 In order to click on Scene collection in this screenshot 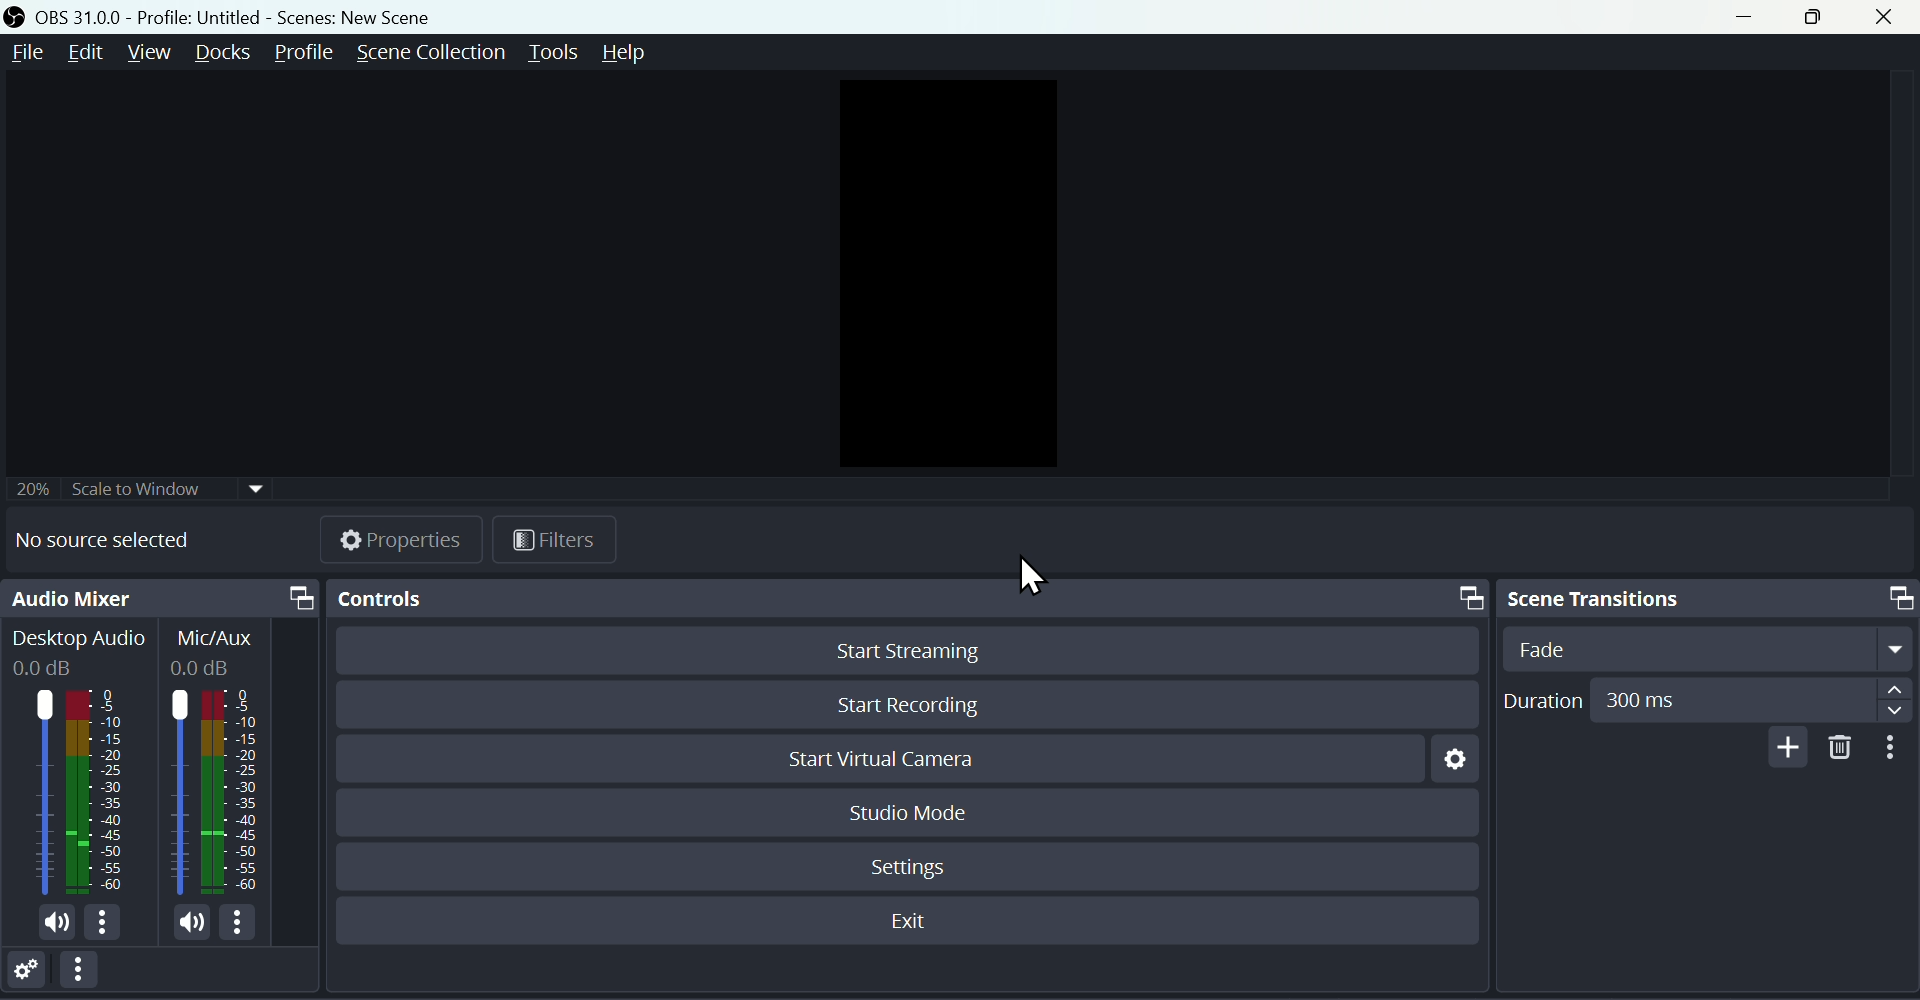, I will do `click(428, 52)`.